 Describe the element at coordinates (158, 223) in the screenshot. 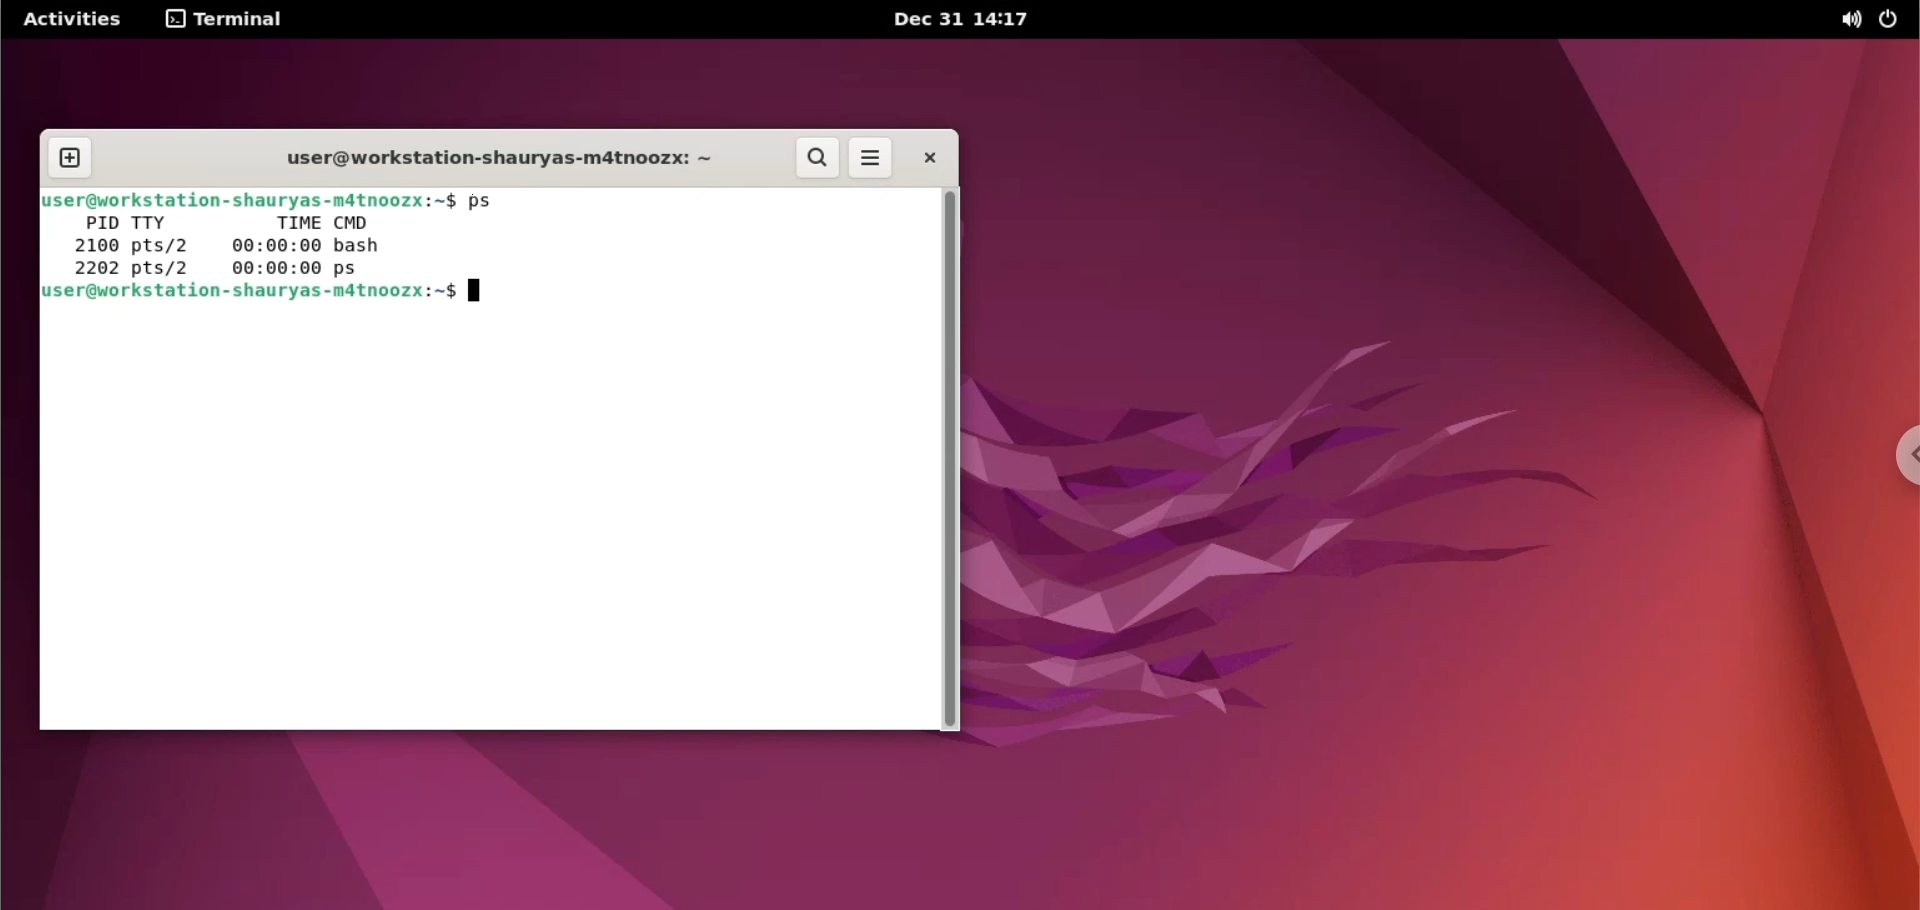

I see `TTY ` at that location.